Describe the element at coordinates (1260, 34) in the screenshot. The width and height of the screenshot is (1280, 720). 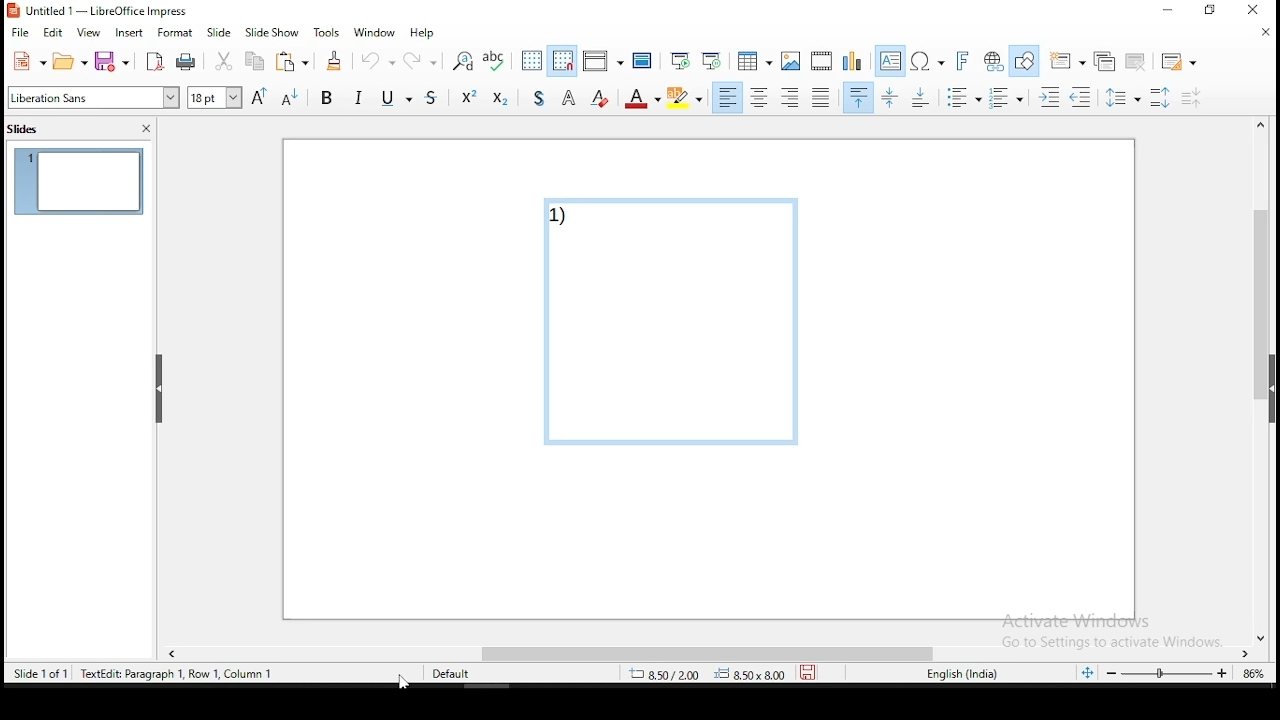
I see `close` at that location.